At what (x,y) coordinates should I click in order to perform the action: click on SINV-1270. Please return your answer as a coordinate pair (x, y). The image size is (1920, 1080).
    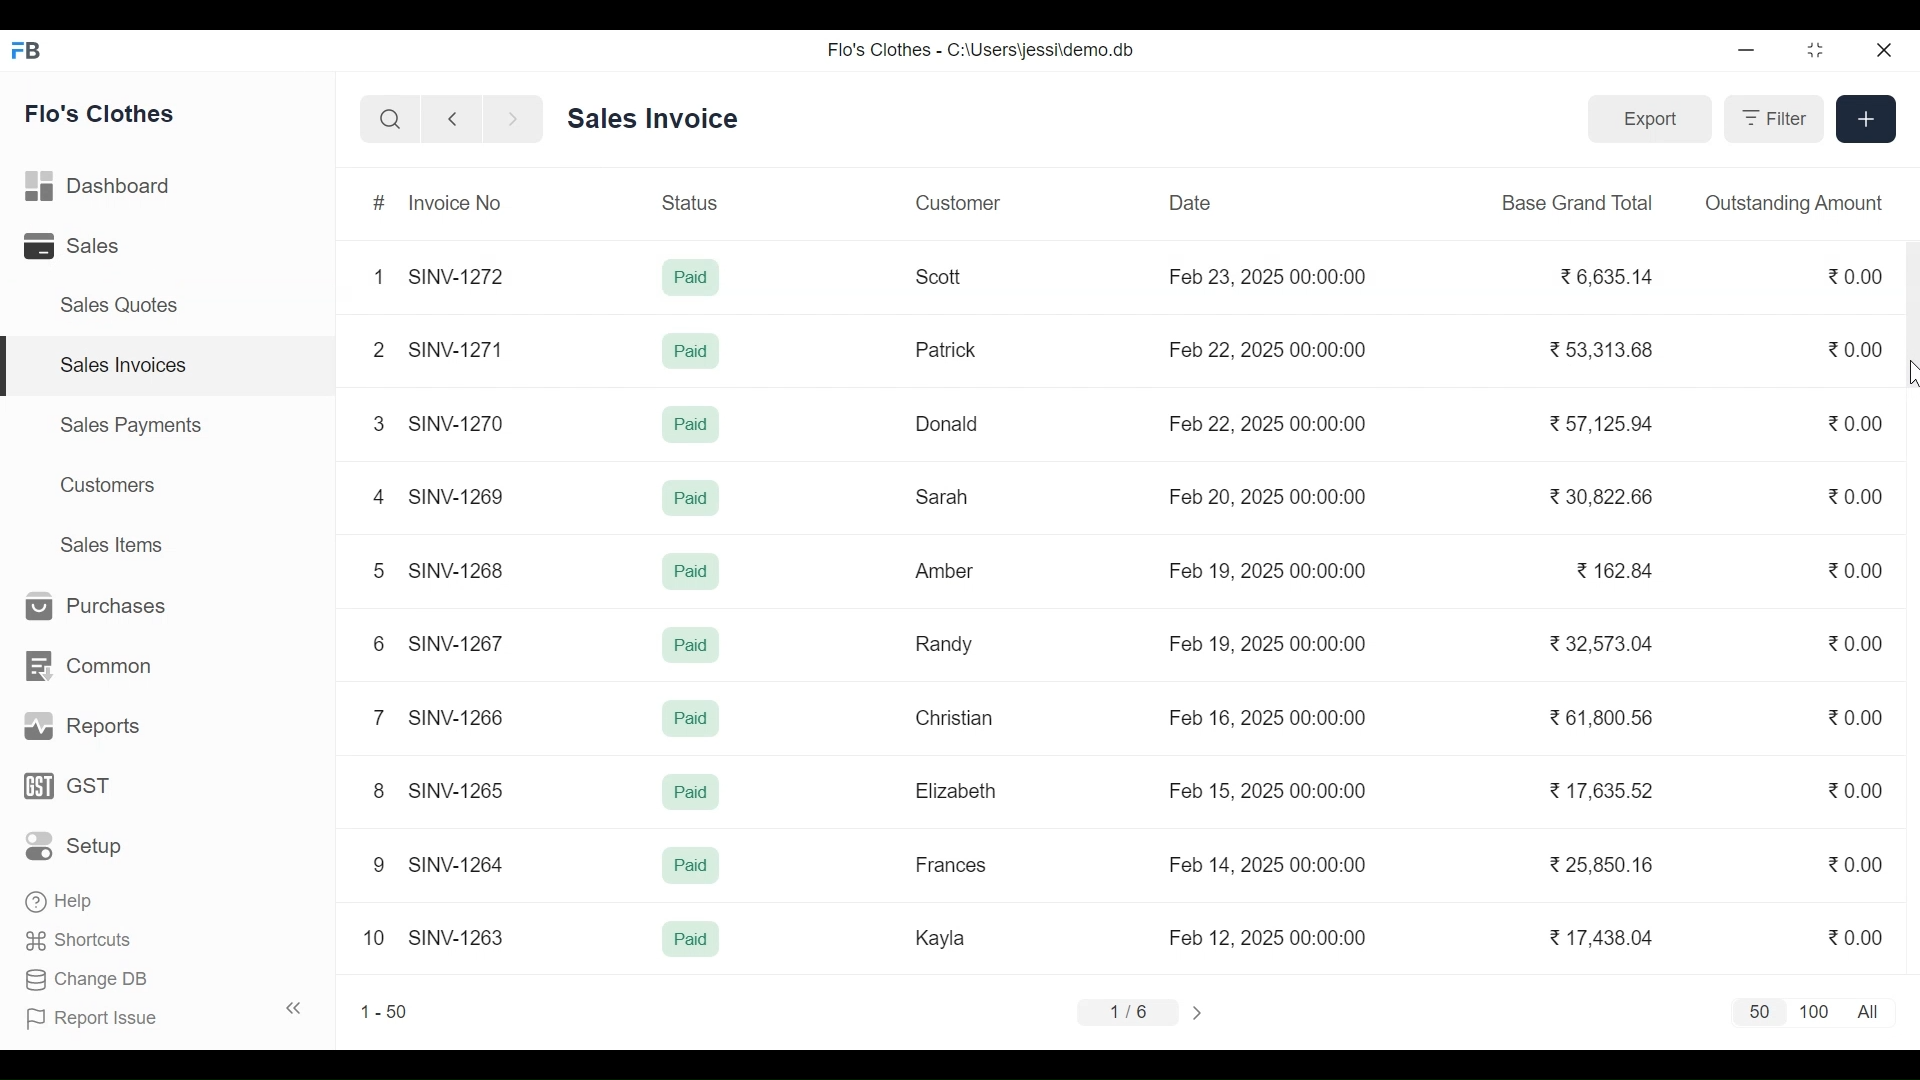
    Looking at the image, I should click on (460, 423).